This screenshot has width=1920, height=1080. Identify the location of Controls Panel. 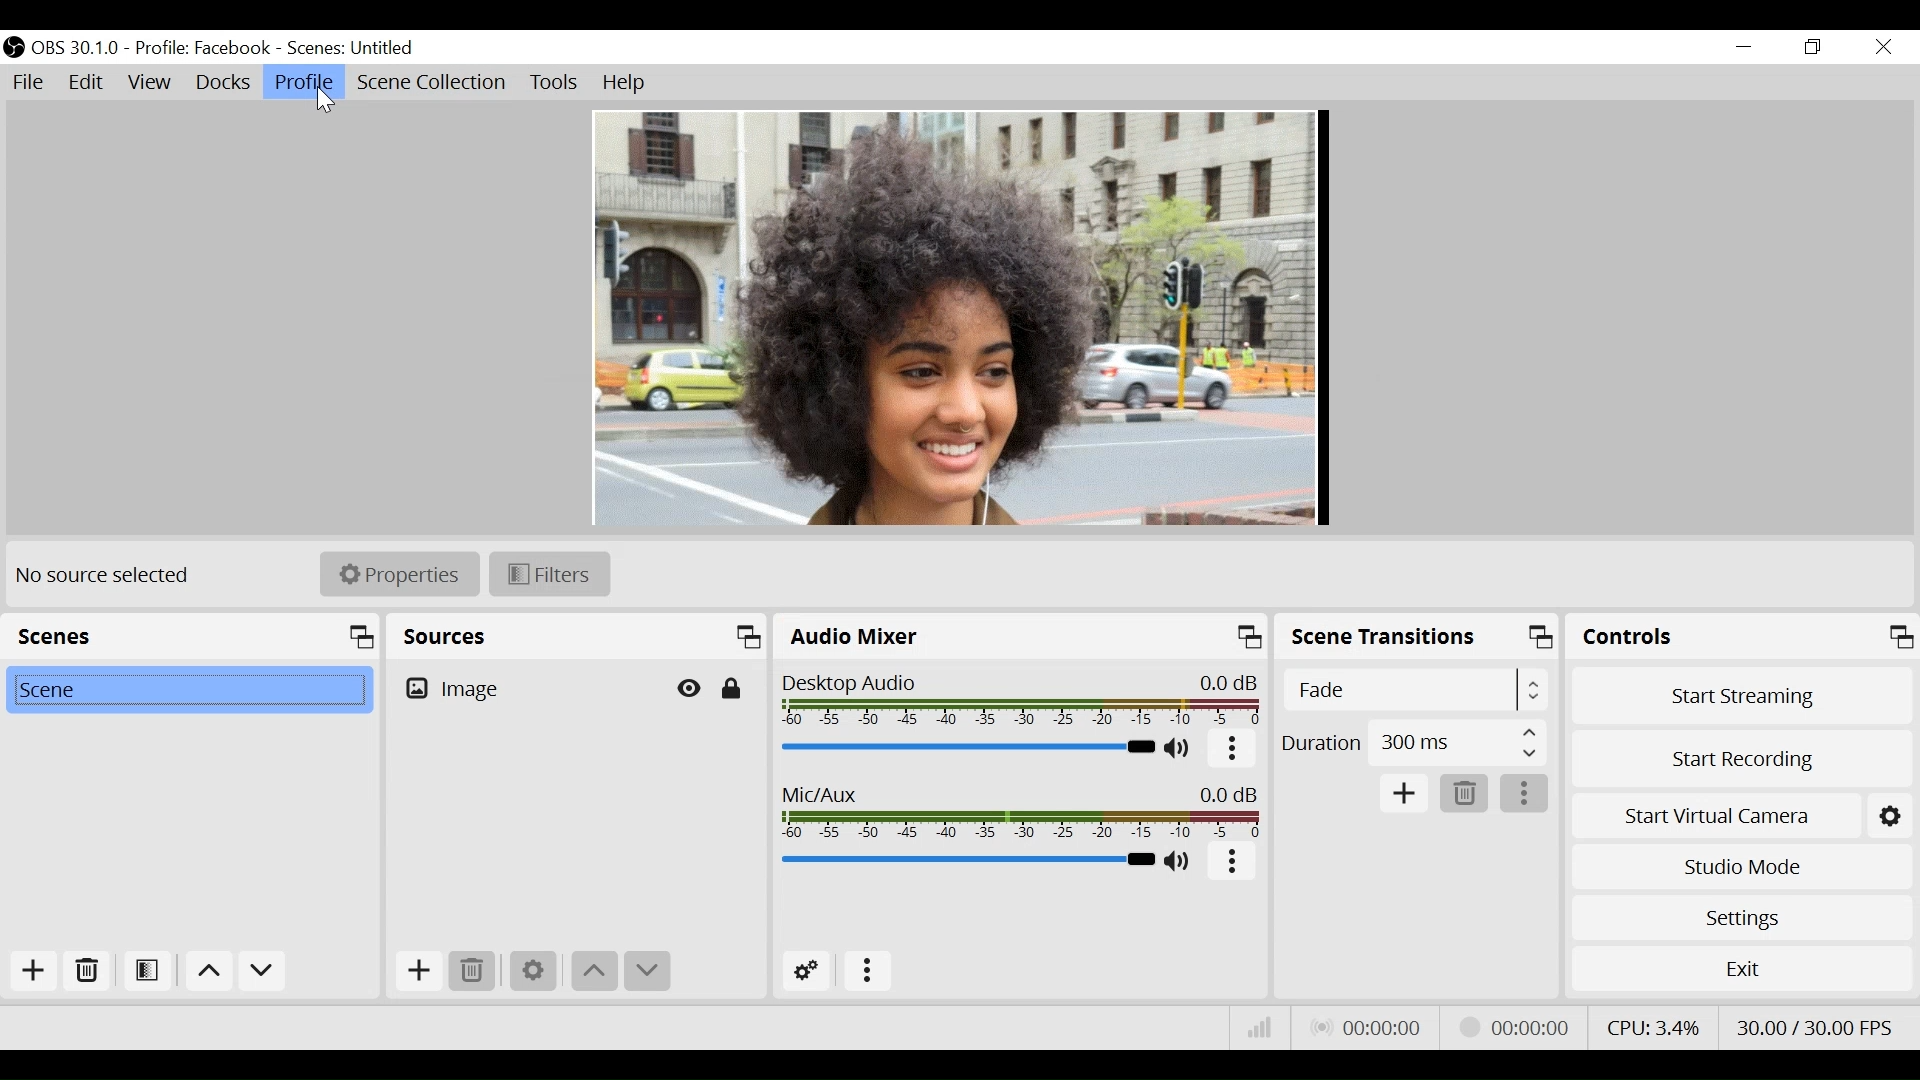
(1745, 637).